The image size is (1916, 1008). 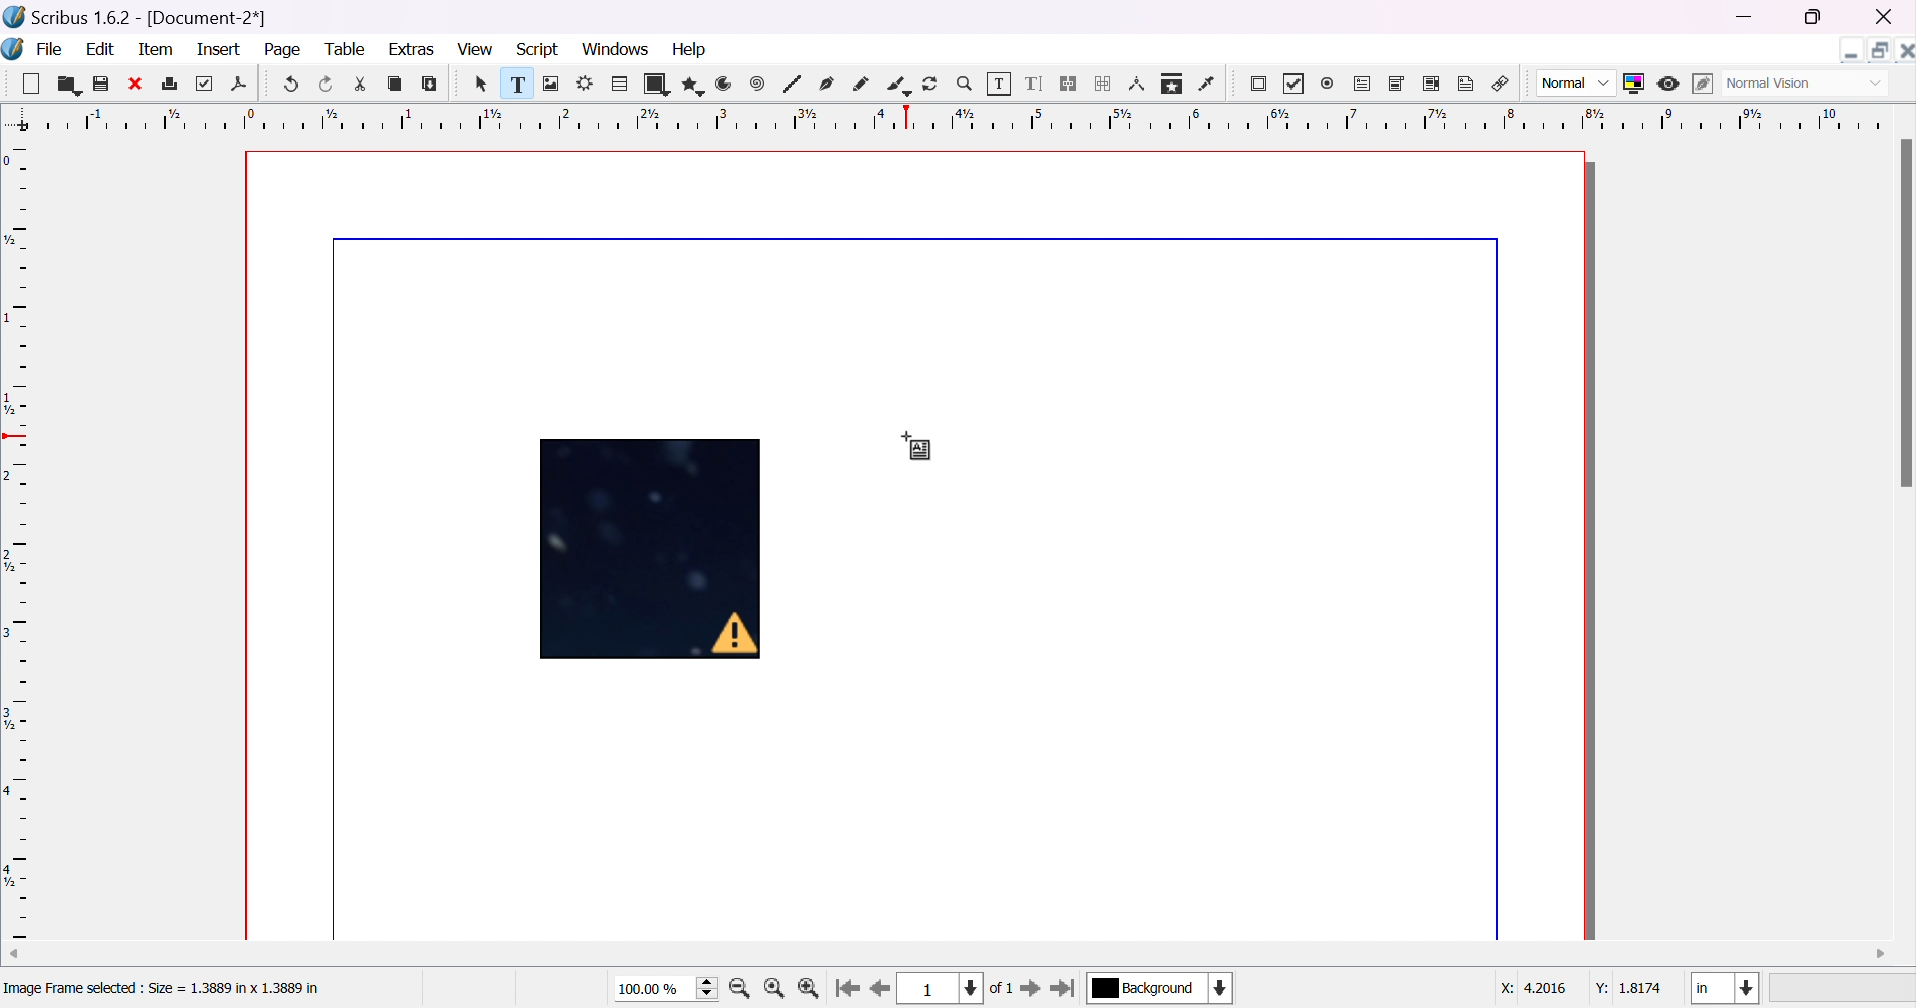 I want to click on bezier curve, so click(x=828, y=83).